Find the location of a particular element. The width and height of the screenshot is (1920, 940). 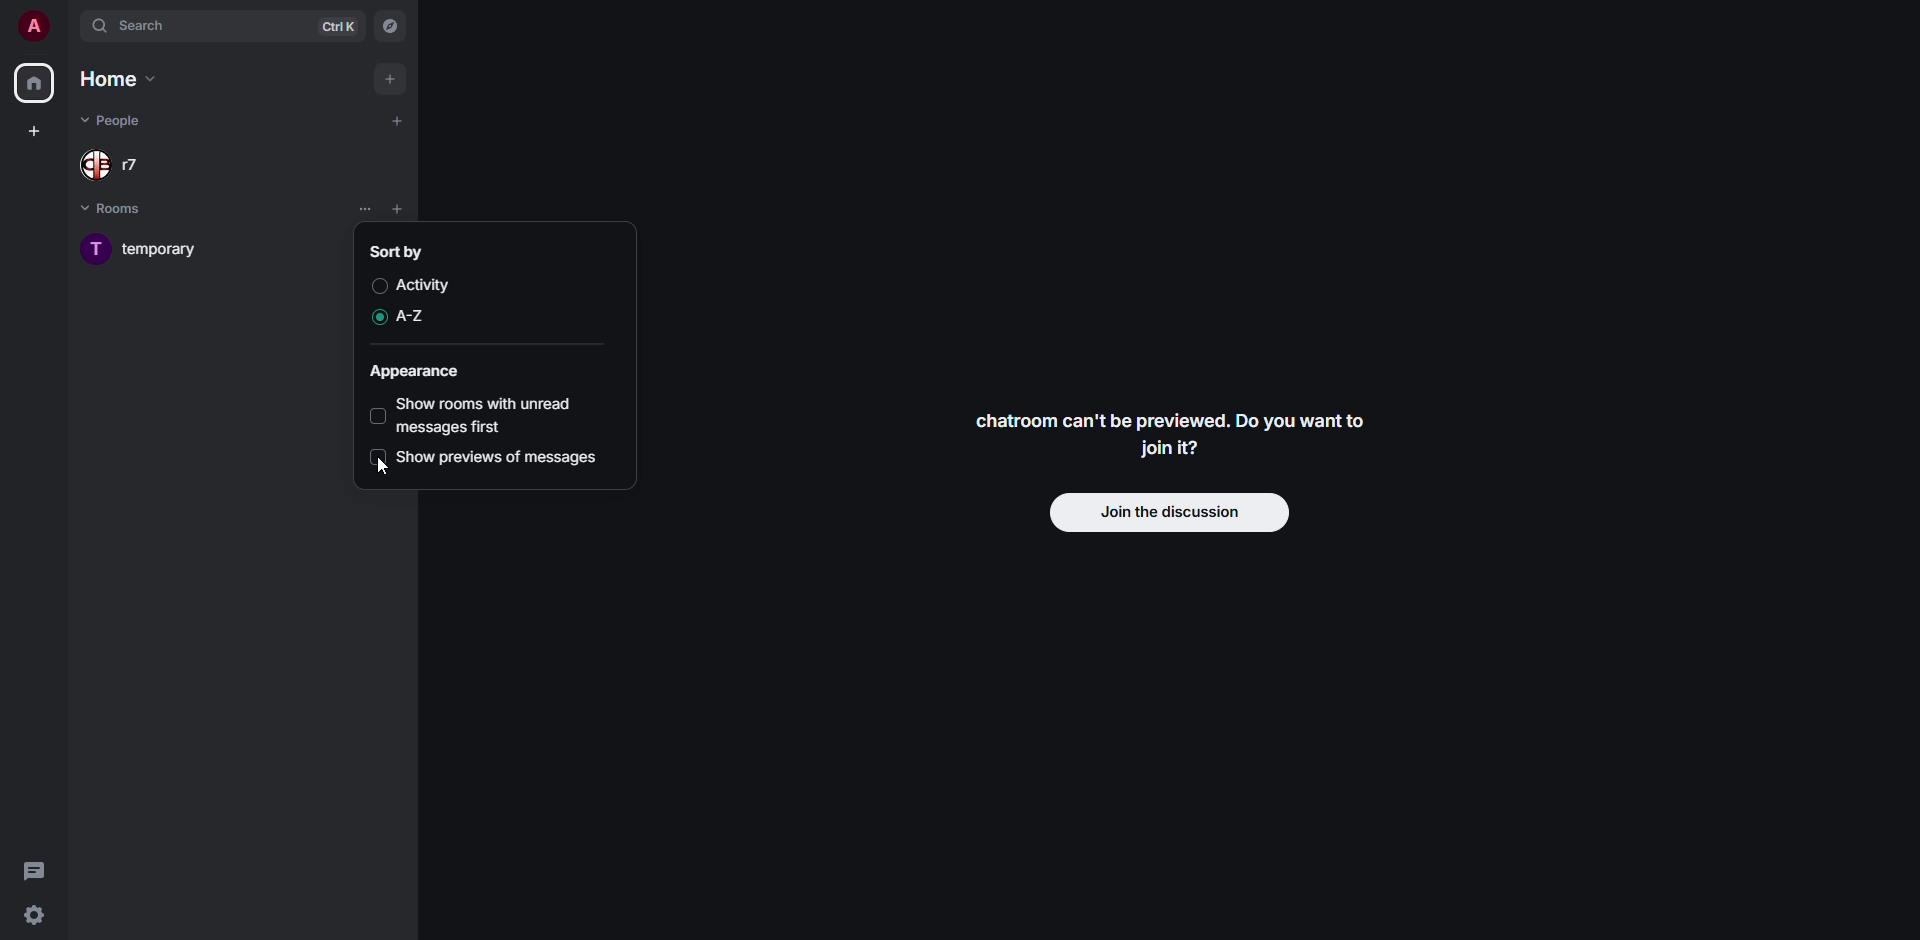

list options is located at coordinates (366, 207).